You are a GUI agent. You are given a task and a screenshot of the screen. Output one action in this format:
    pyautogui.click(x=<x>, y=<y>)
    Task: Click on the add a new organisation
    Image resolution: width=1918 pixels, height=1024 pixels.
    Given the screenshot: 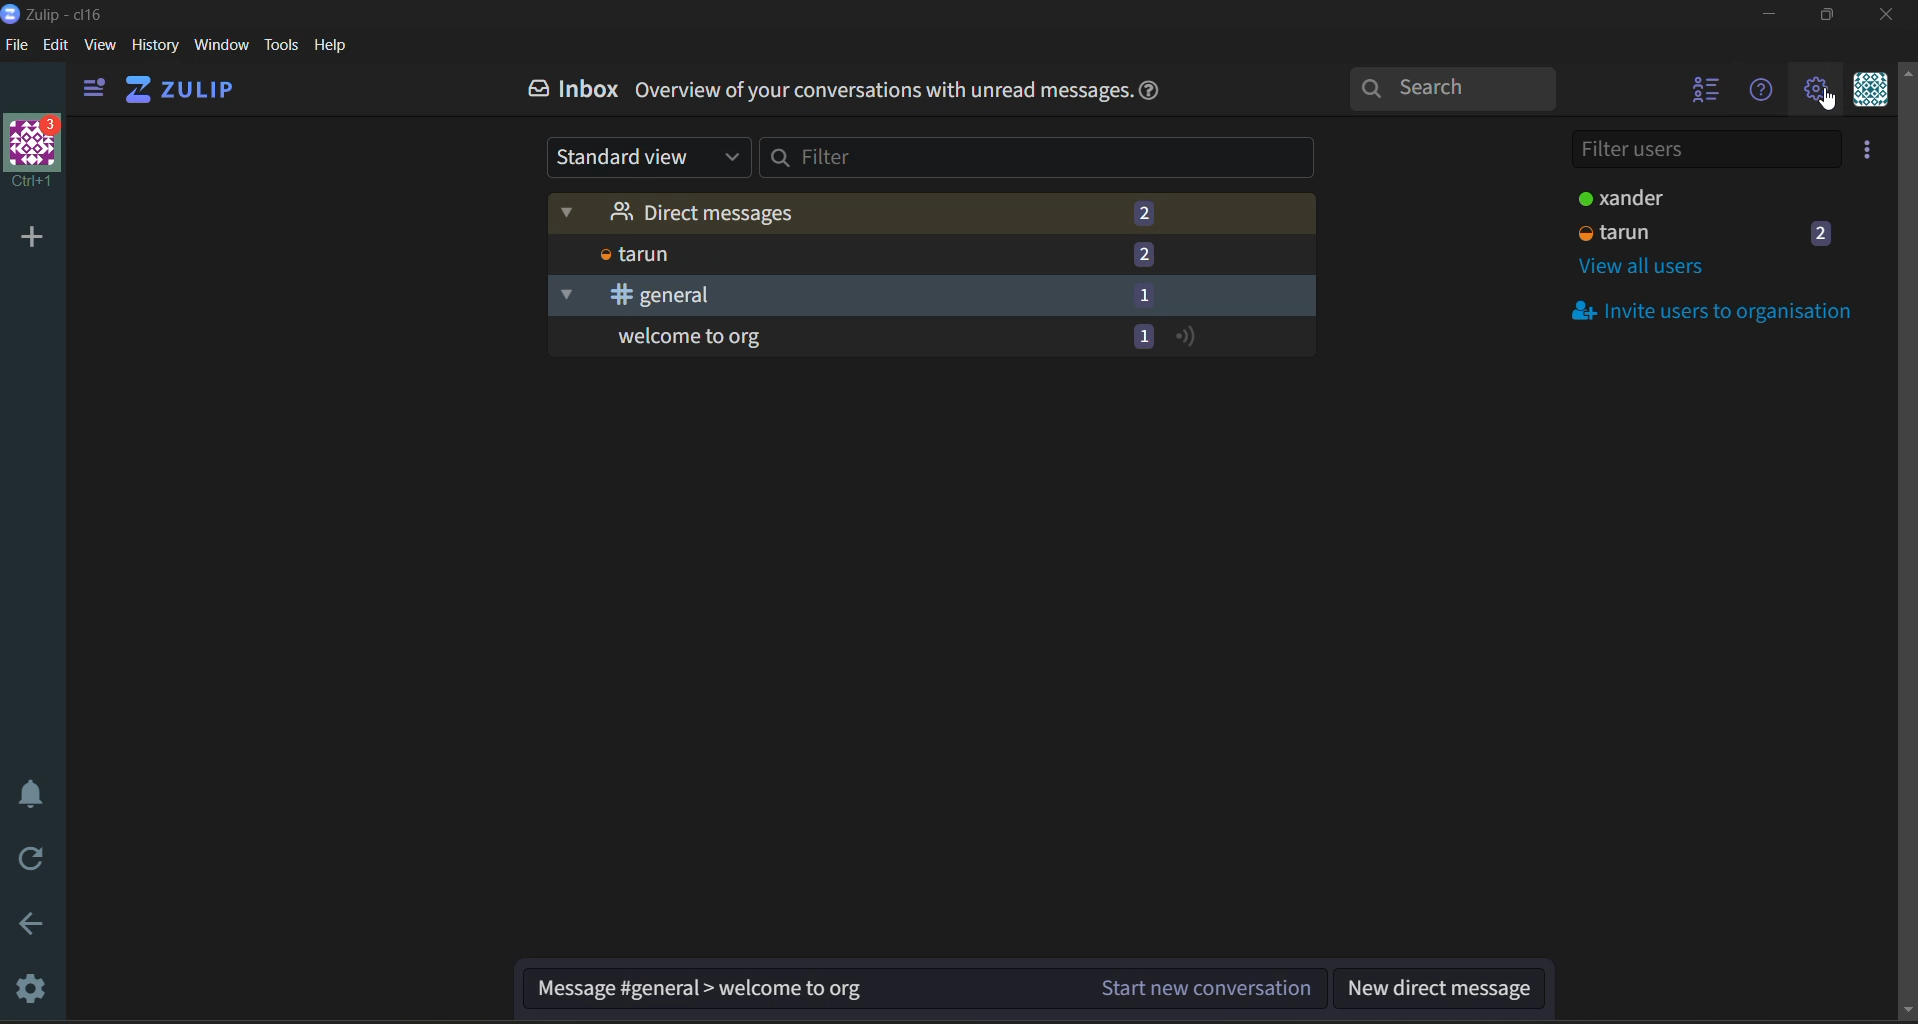 What is the action you would take?
    pyautogui.click(x=33, y=235)
    